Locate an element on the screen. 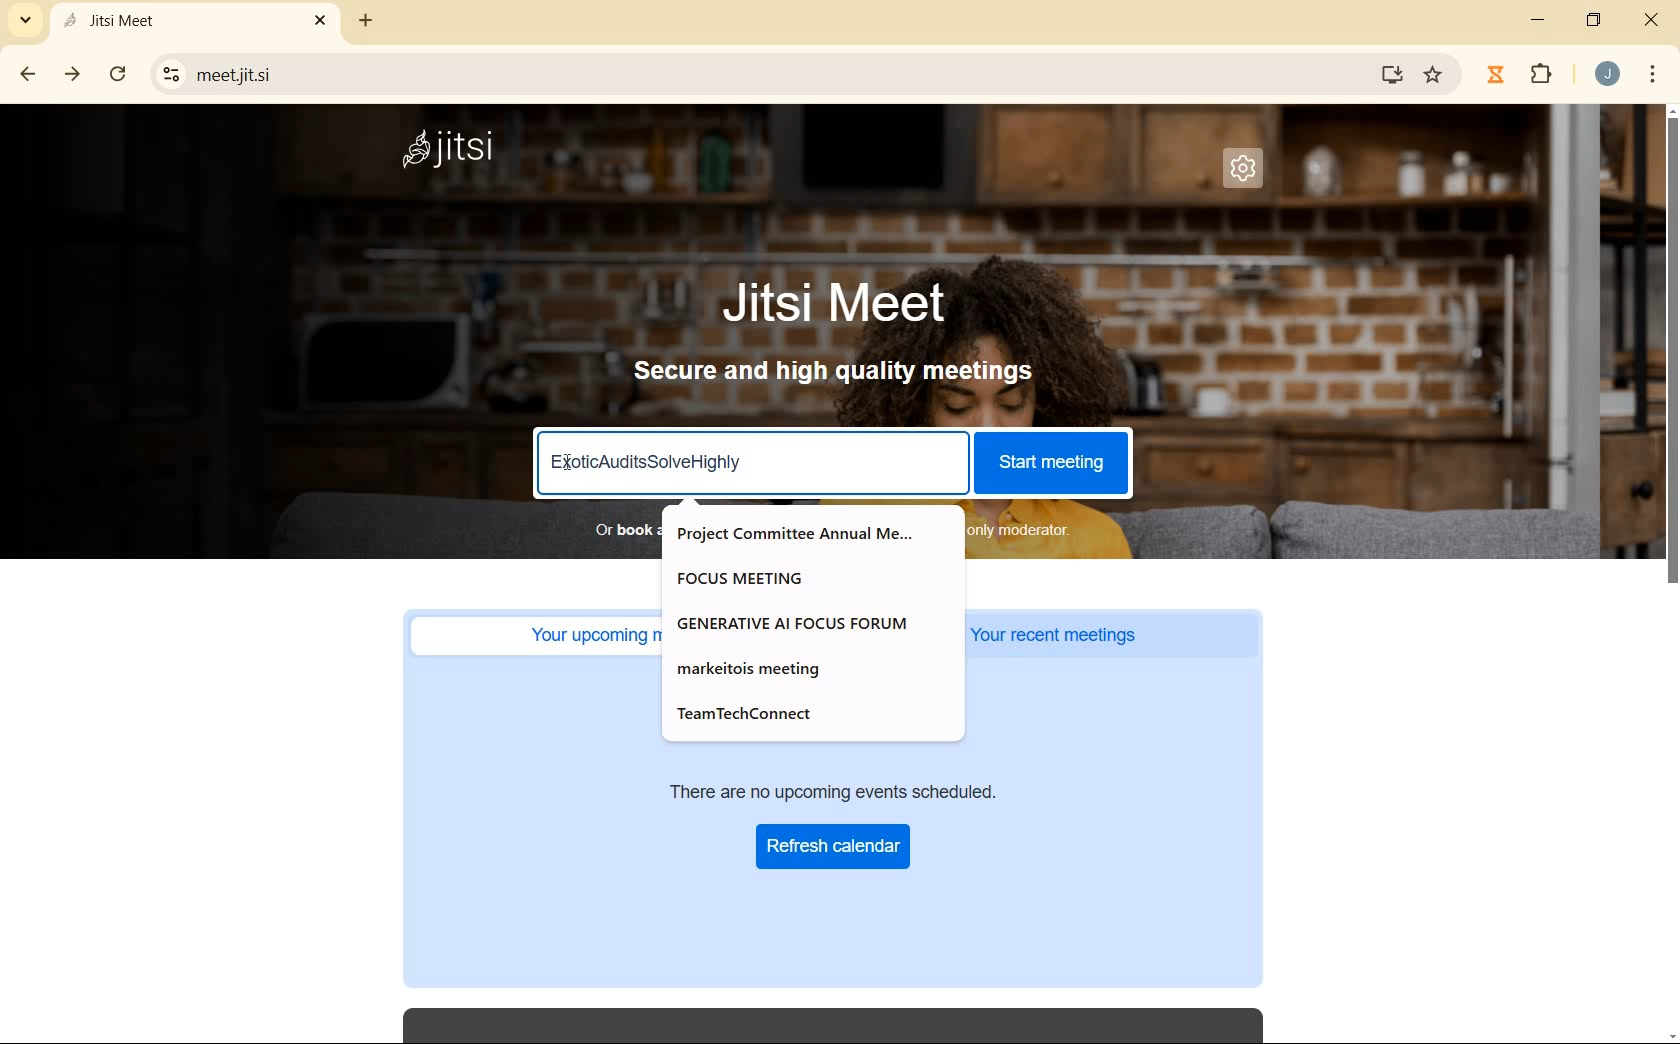 This screenshot has width=1680, height=1044. View site information is located at coordinates (172, 73).